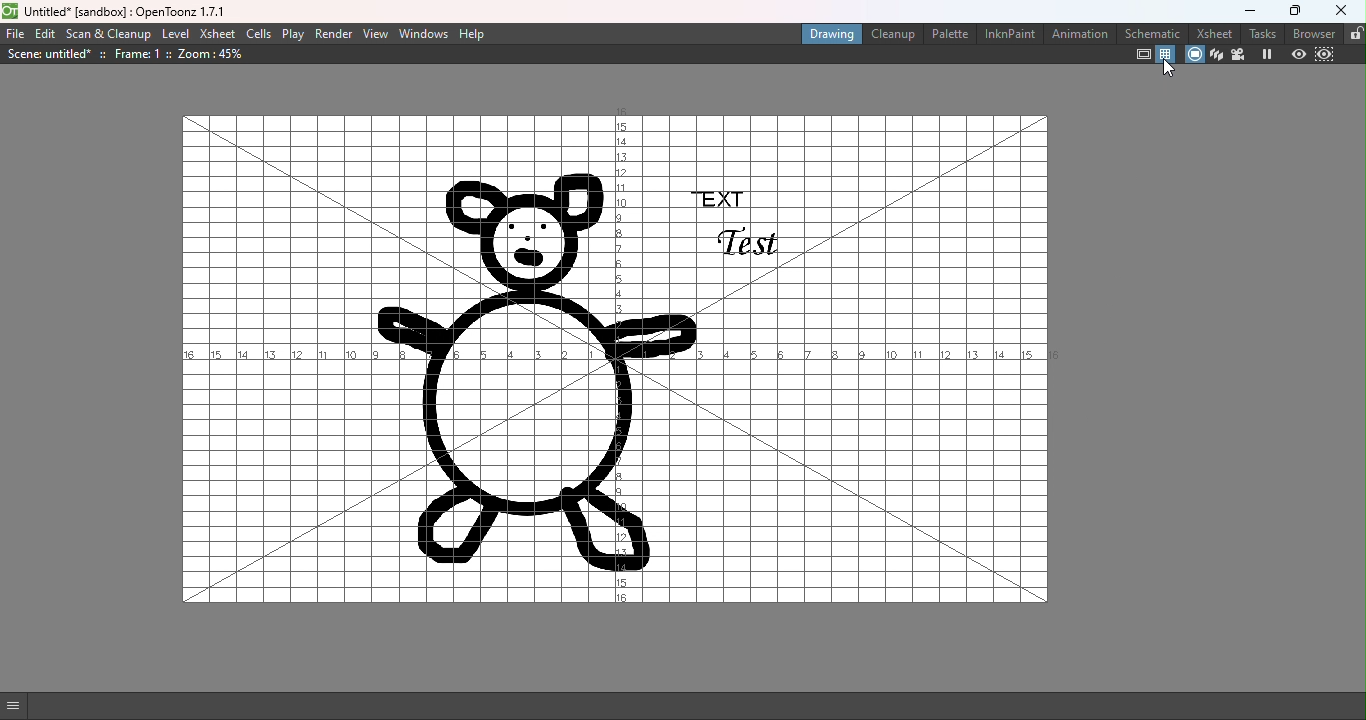 This screenshot has width=1366, height=720. I want to click on Browser, so click(1311, 32).